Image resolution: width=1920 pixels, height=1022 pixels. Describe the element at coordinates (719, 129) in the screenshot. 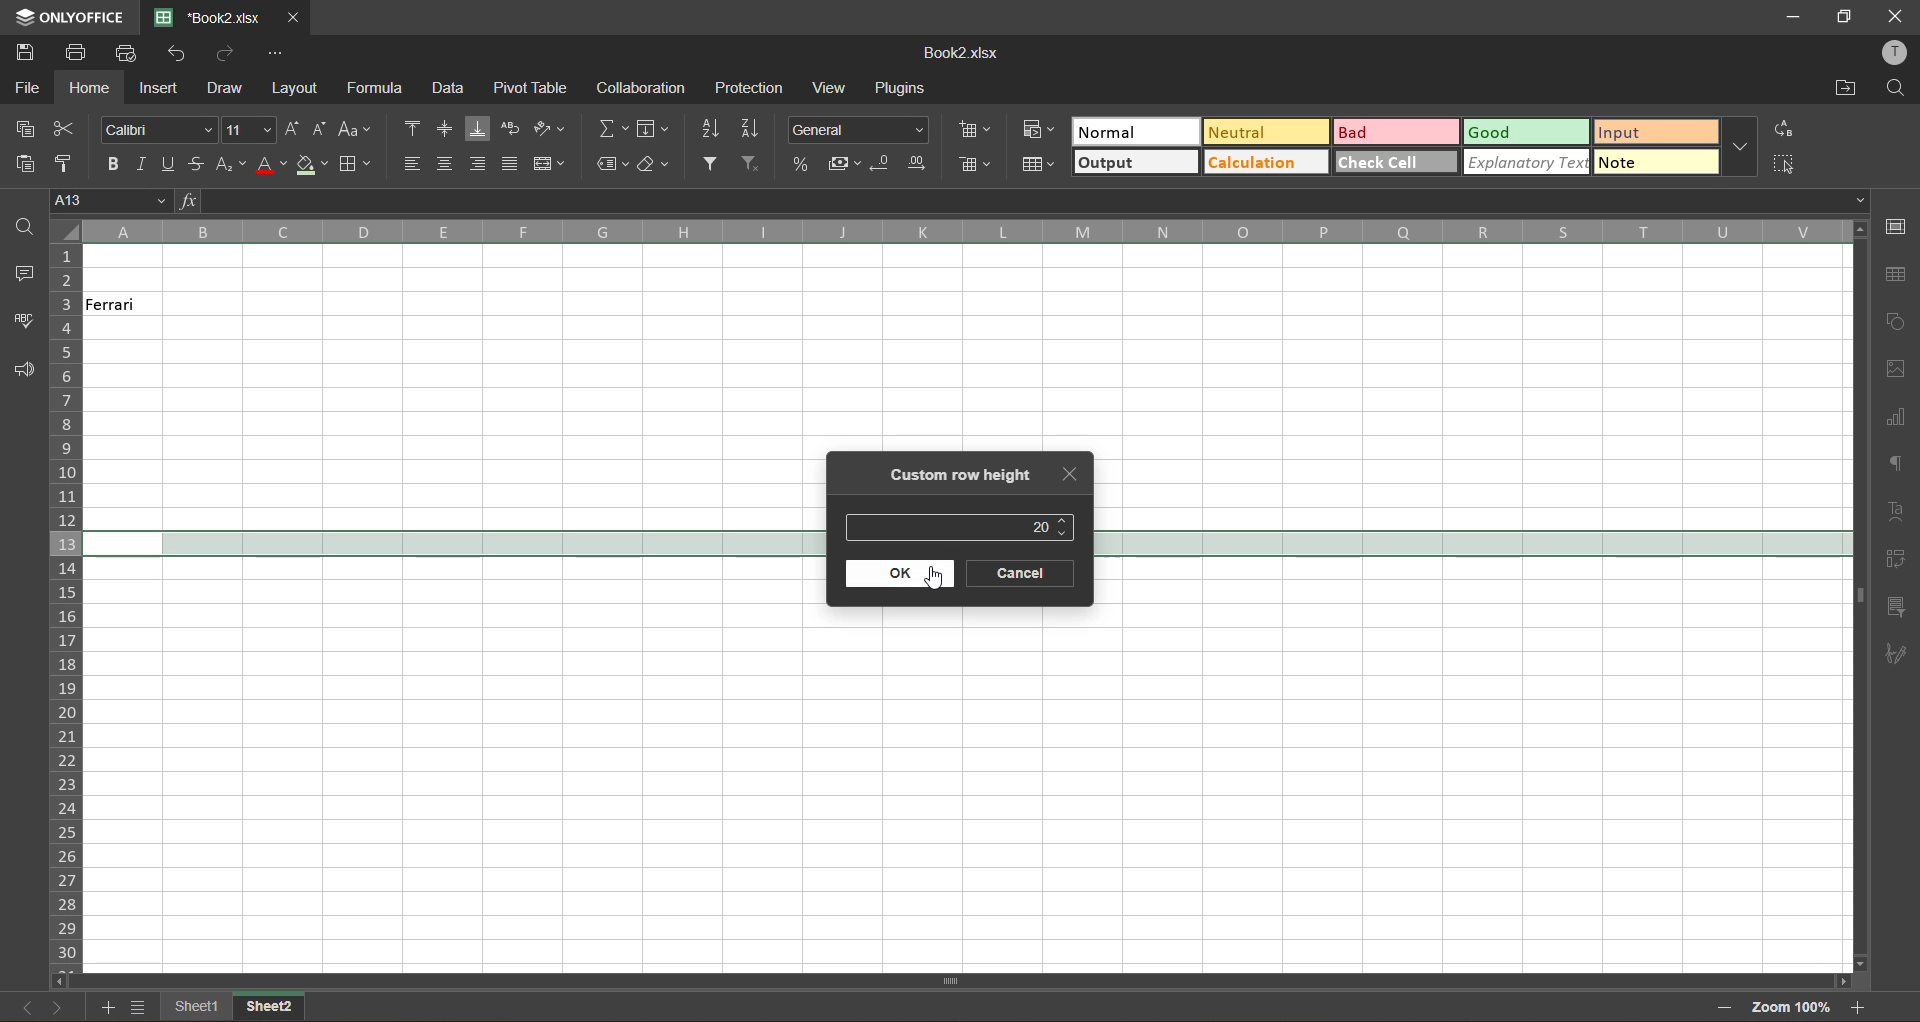

I see `sort ascending` at that location.